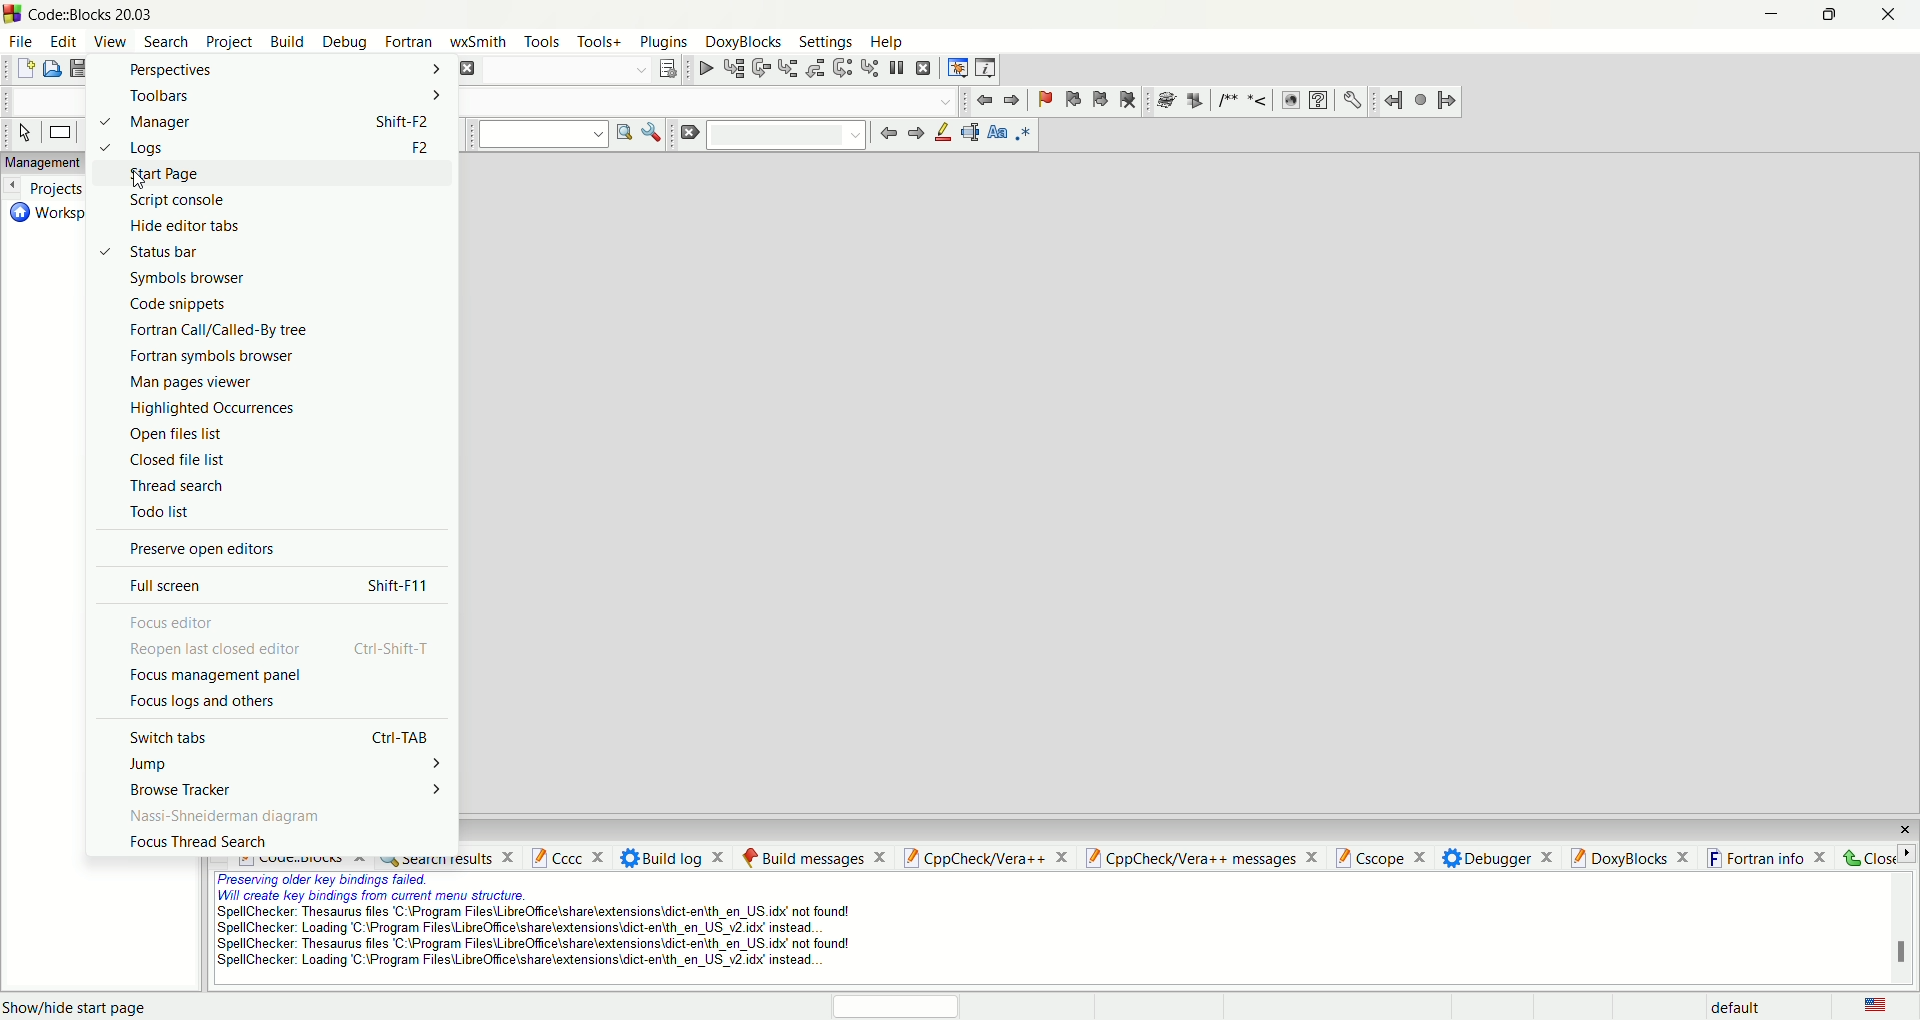 The height and width of the screenshot is (1020, 1920). I want to click on nassi-shneiderman diagram, so click(225, 816).